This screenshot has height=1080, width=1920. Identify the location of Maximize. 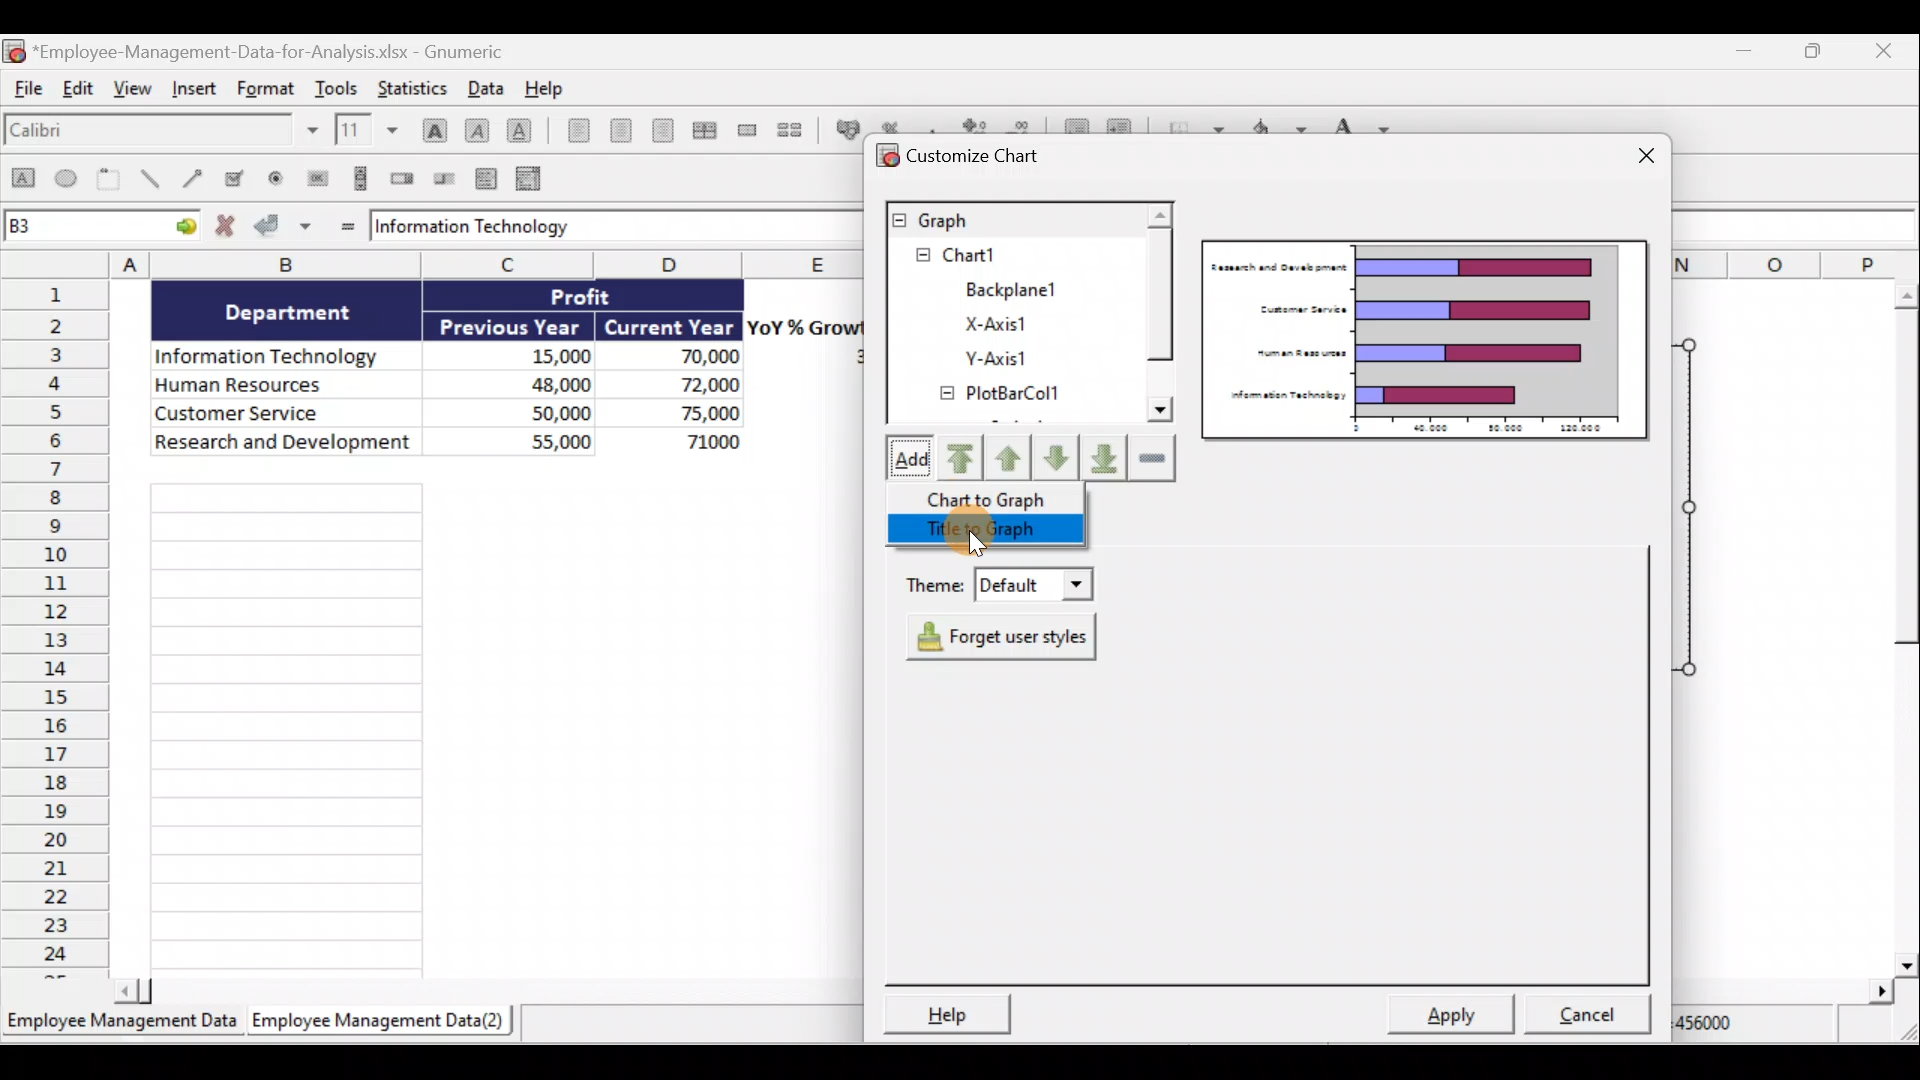
(1819, 51).